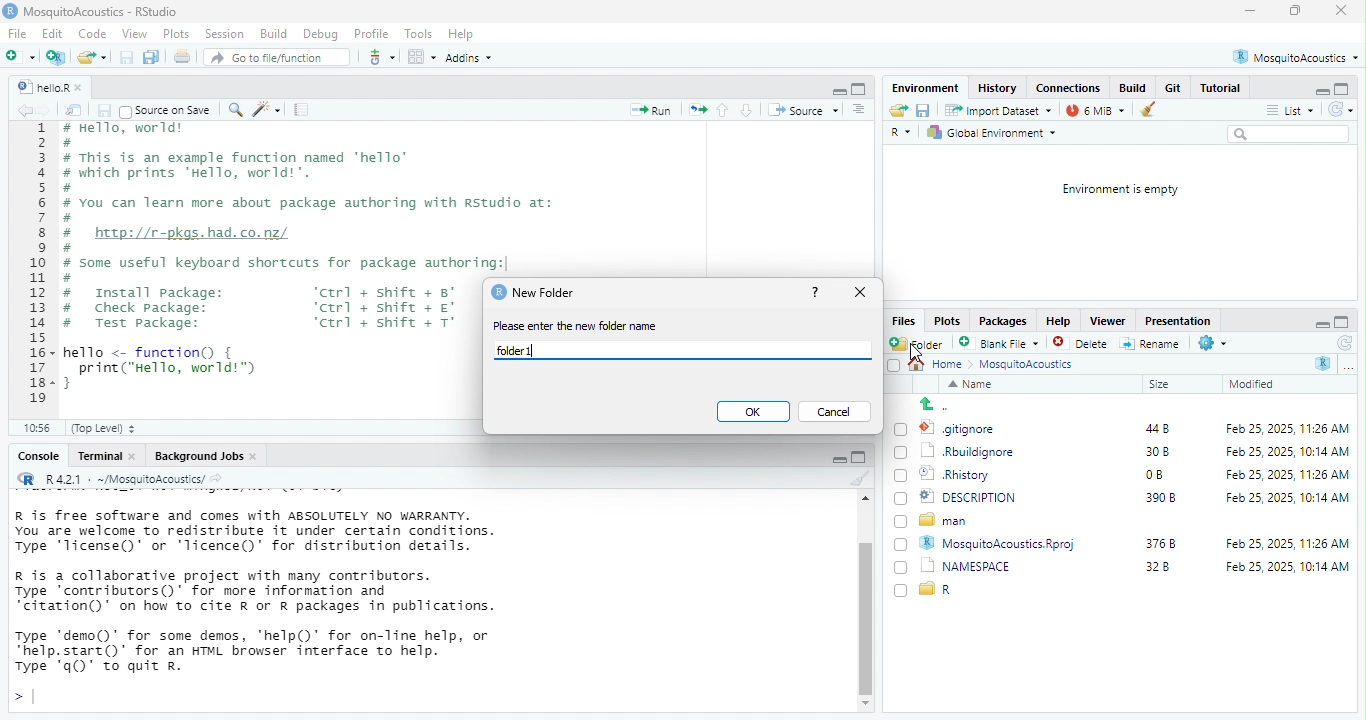 The image size is (1366, 720). What do you see at coordinates (1151, 428) in the screenshot?
I see `448` at bounding box center [1151, 428].